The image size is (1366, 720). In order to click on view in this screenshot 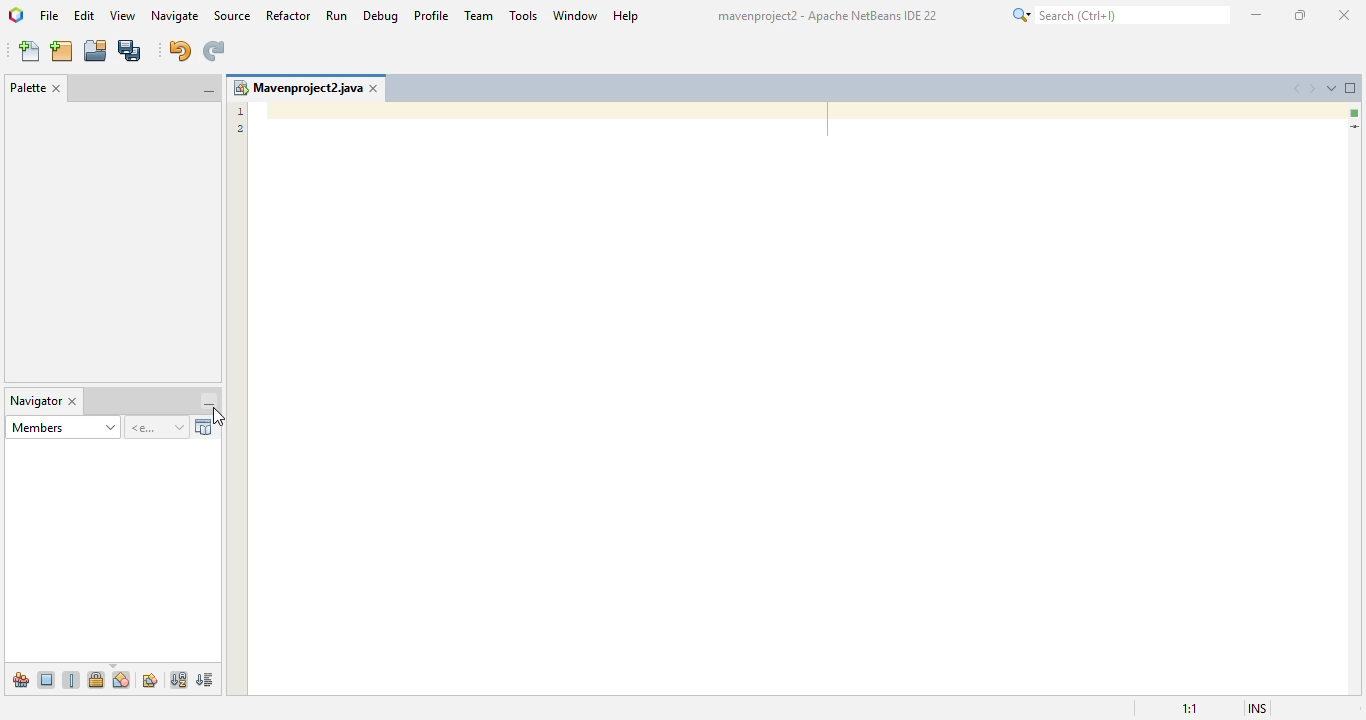, I will do `click(125, 15)`.